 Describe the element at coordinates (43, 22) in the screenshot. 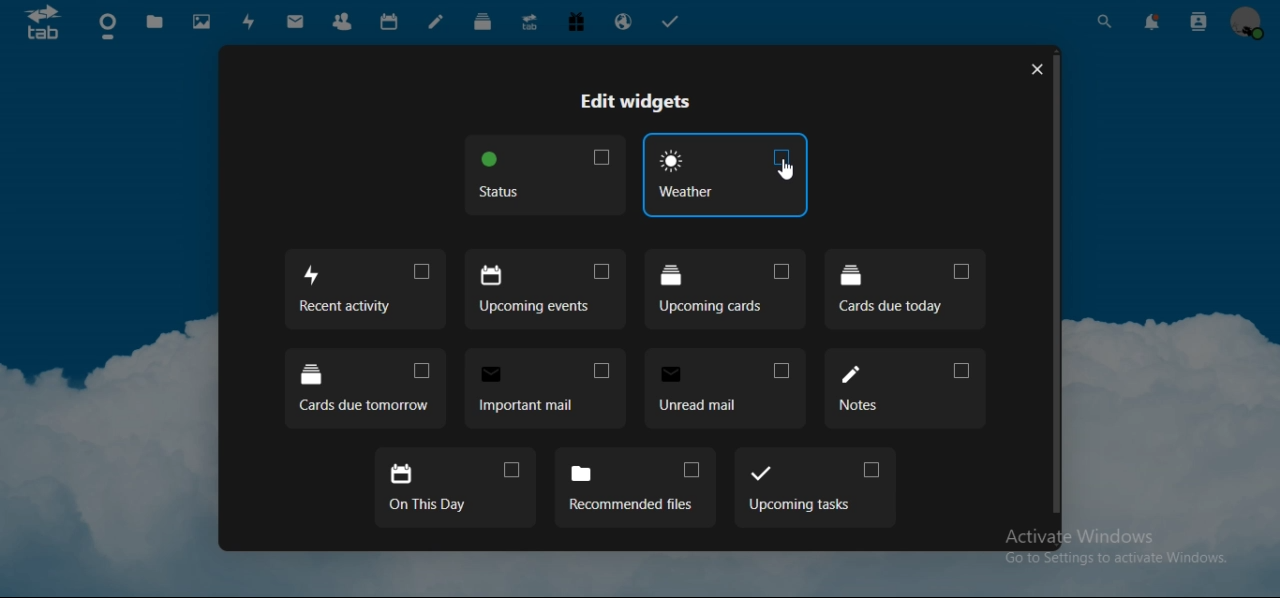

I see `icon` at that location.